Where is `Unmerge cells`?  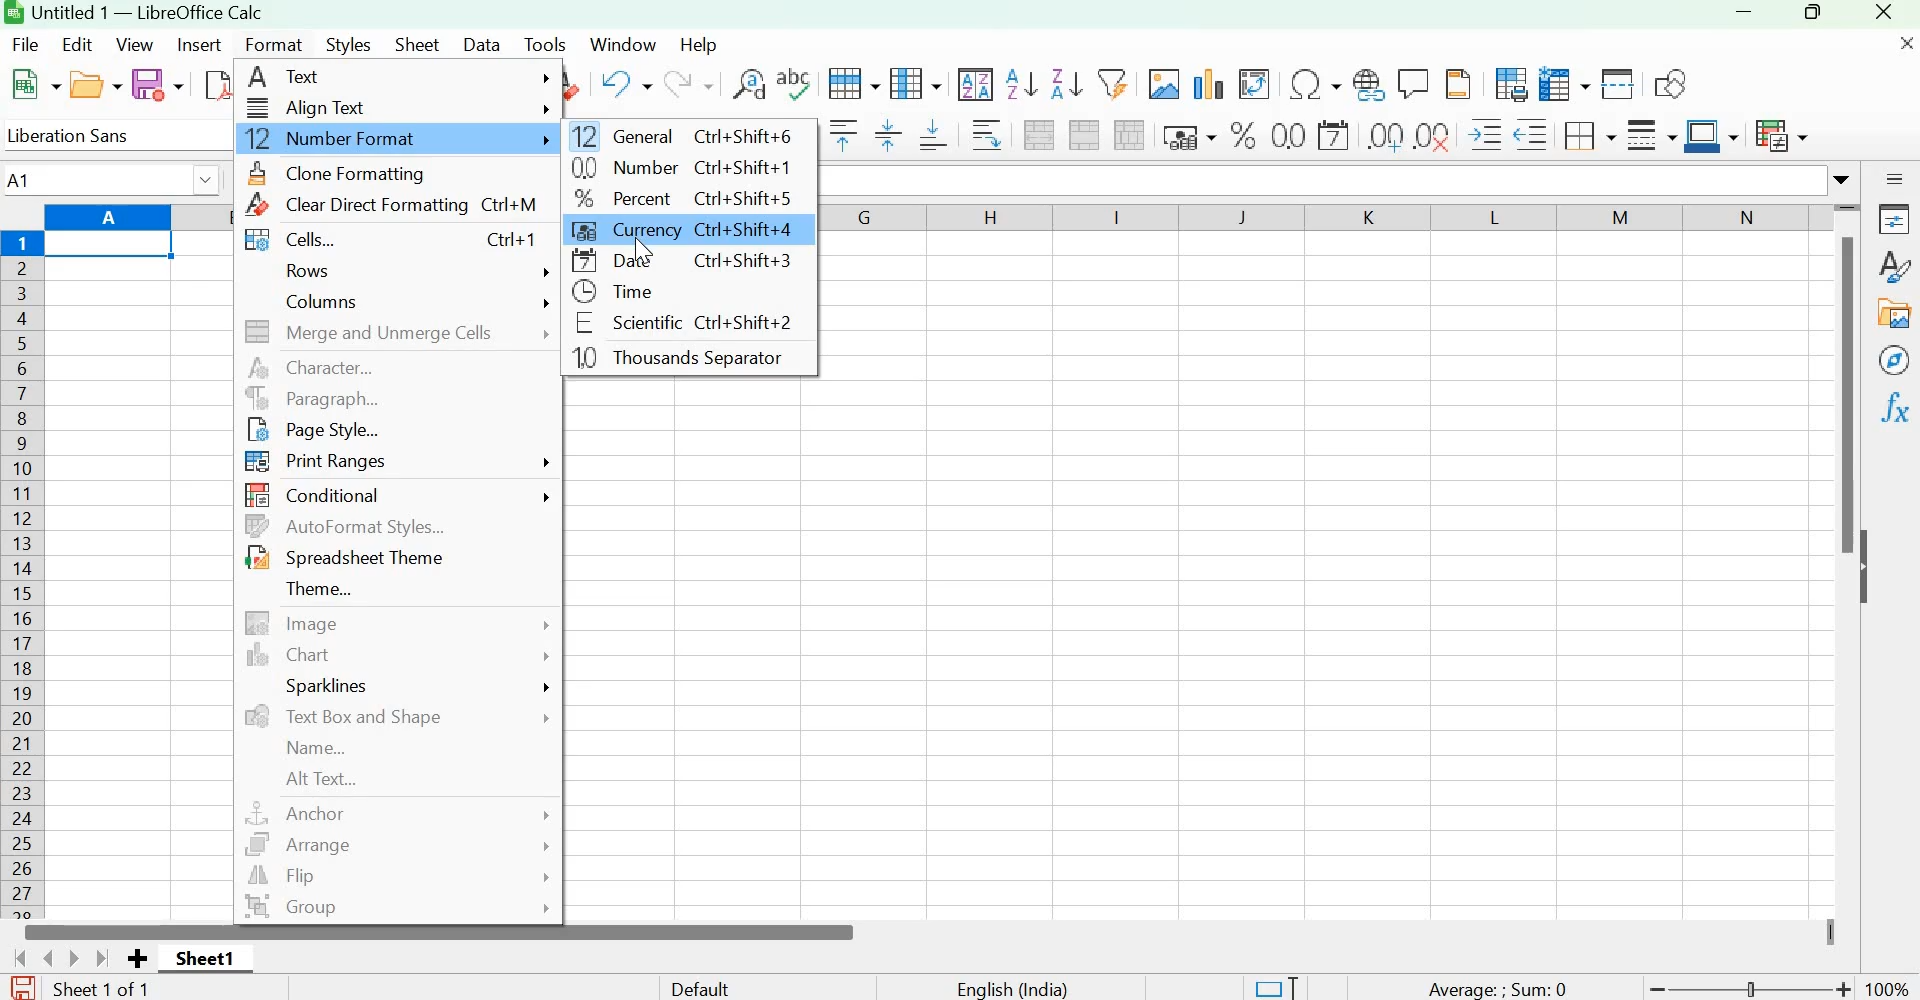 Unmerge cells is located at coordinates (1129, 135).